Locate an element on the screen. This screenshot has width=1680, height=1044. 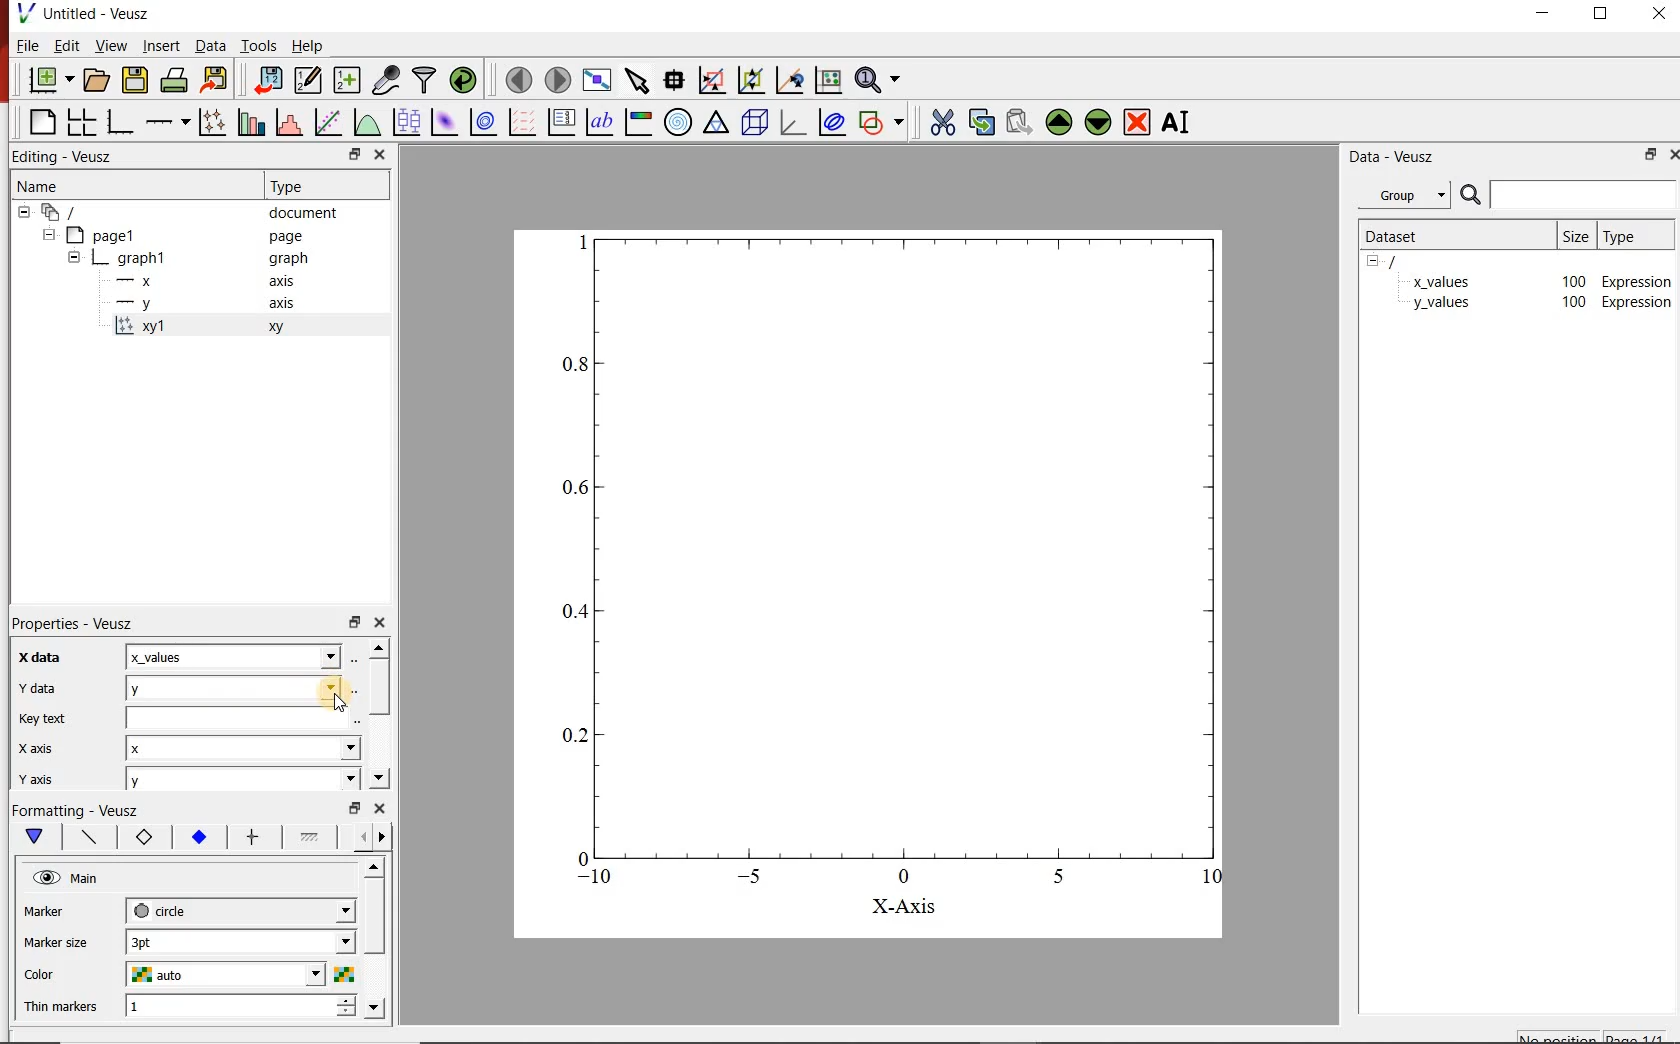
Expression is located at coordinates (1638, 279).